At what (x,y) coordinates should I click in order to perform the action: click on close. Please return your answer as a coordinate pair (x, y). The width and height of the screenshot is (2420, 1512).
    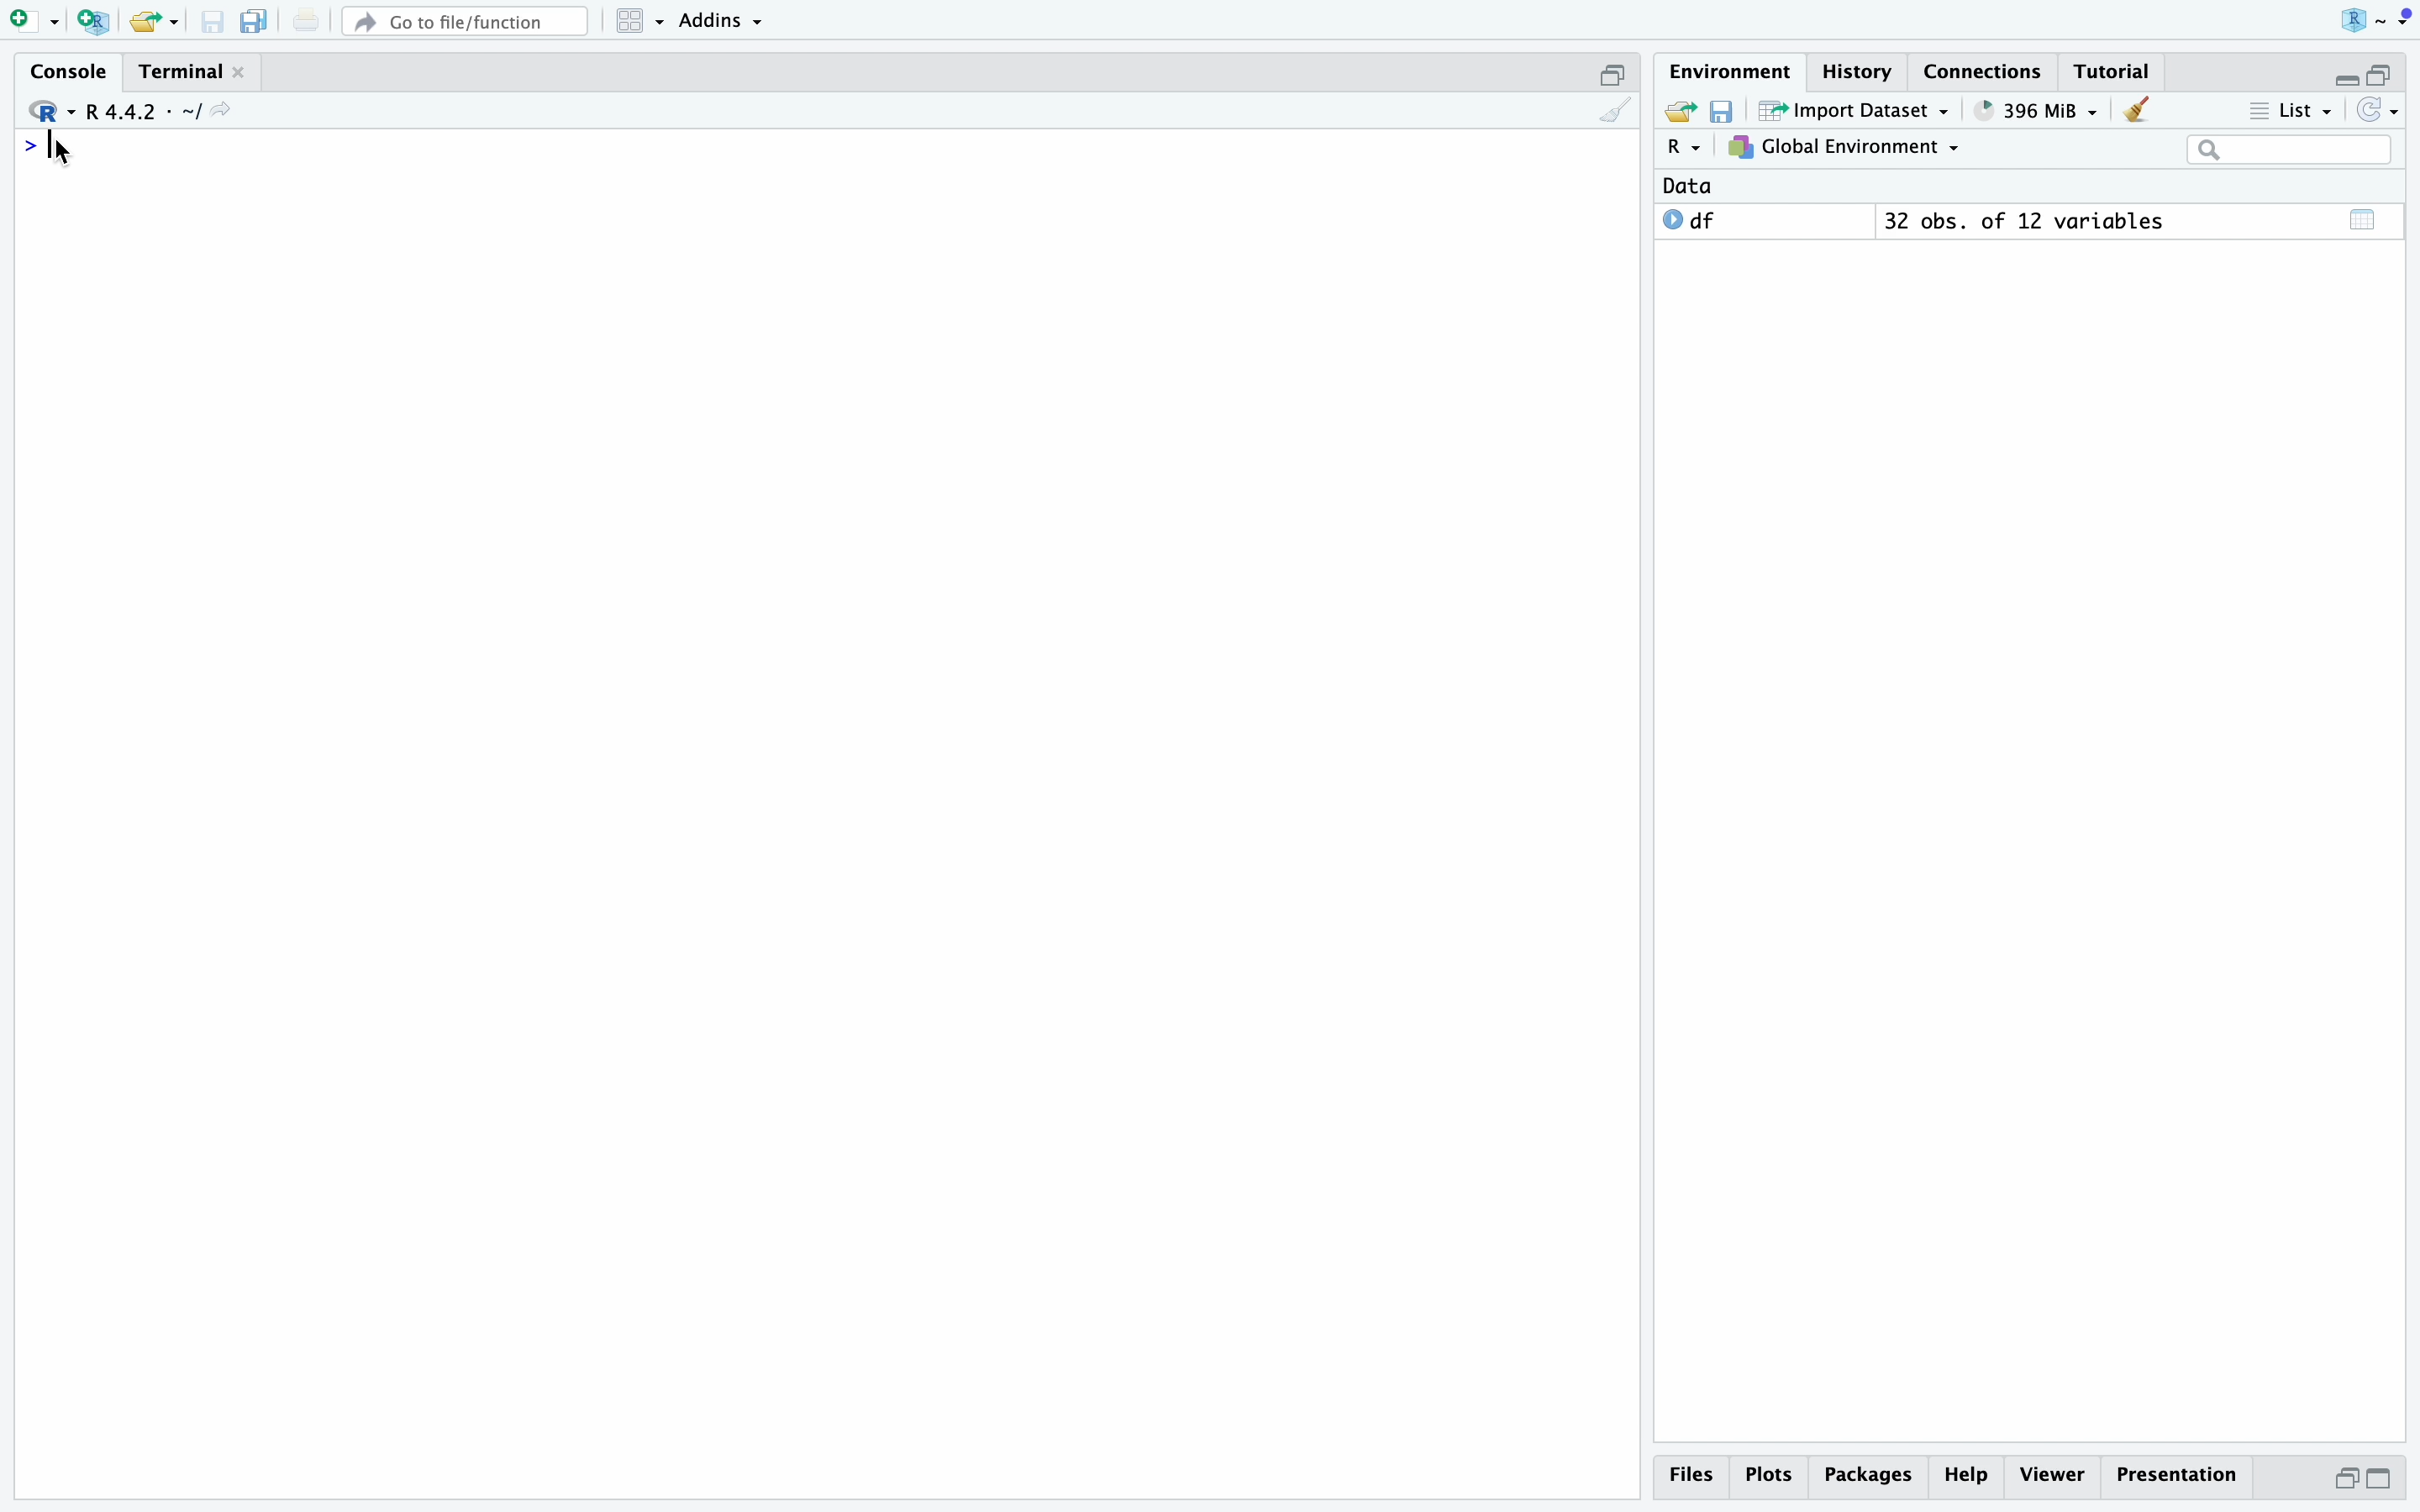
    Looking at the image, I should click on (239, 72).